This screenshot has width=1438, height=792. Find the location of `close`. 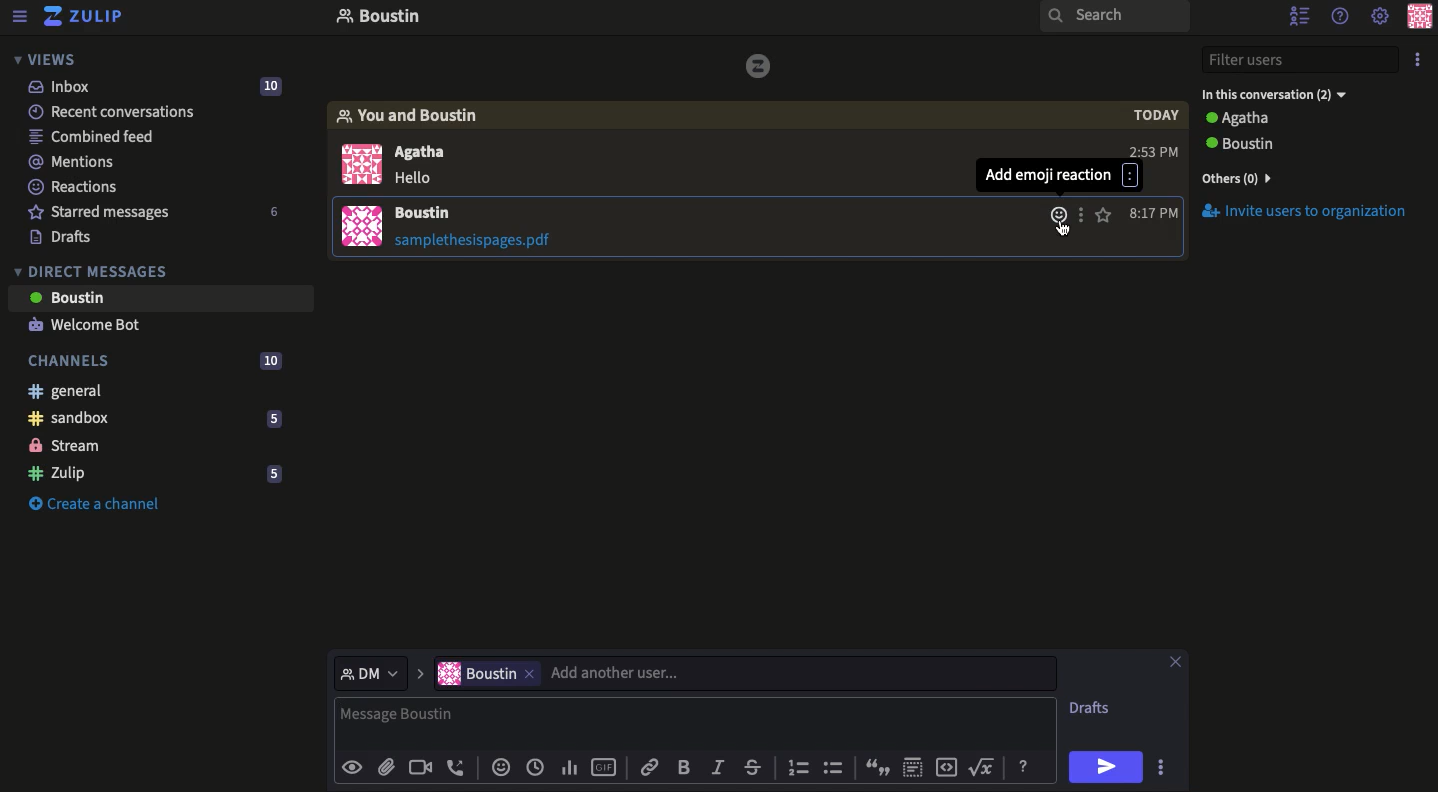

close is located at coordinates (530, 674).